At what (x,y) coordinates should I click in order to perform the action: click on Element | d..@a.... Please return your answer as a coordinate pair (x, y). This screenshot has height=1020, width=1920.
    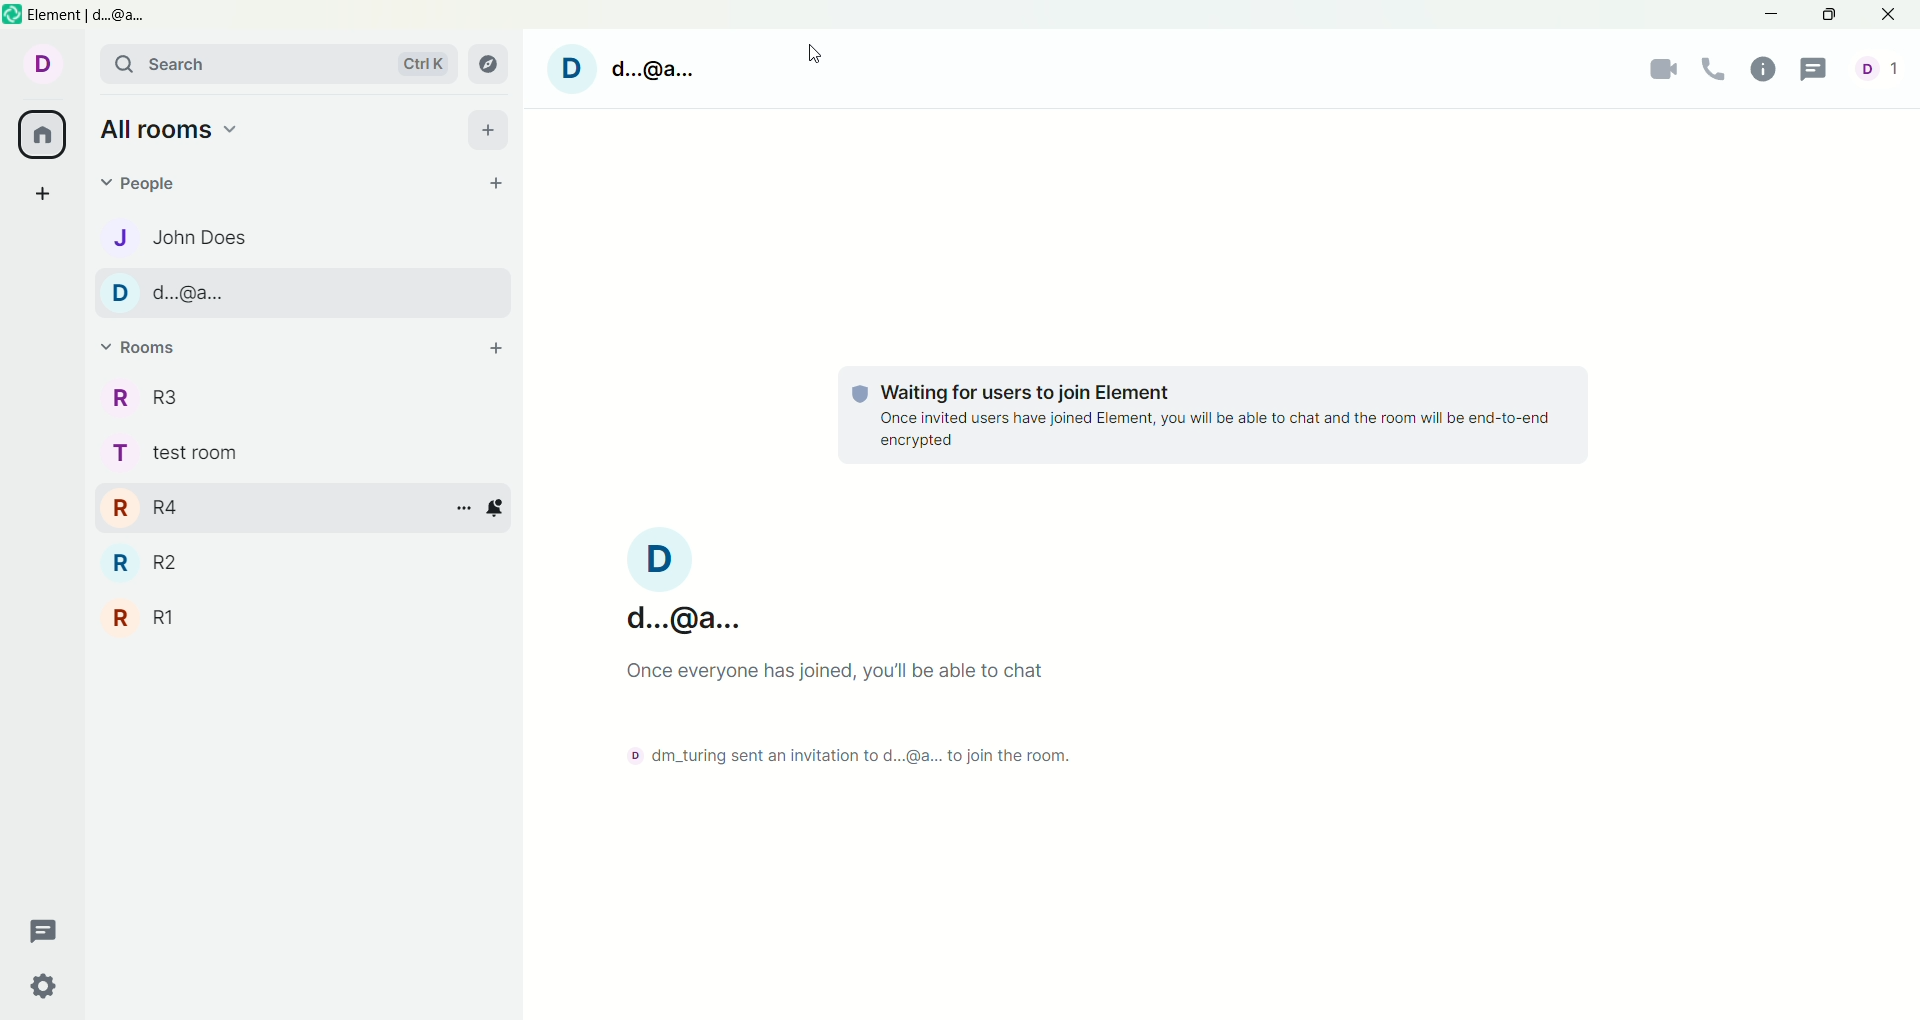
    Looking at the image, I should click on (88, 16).